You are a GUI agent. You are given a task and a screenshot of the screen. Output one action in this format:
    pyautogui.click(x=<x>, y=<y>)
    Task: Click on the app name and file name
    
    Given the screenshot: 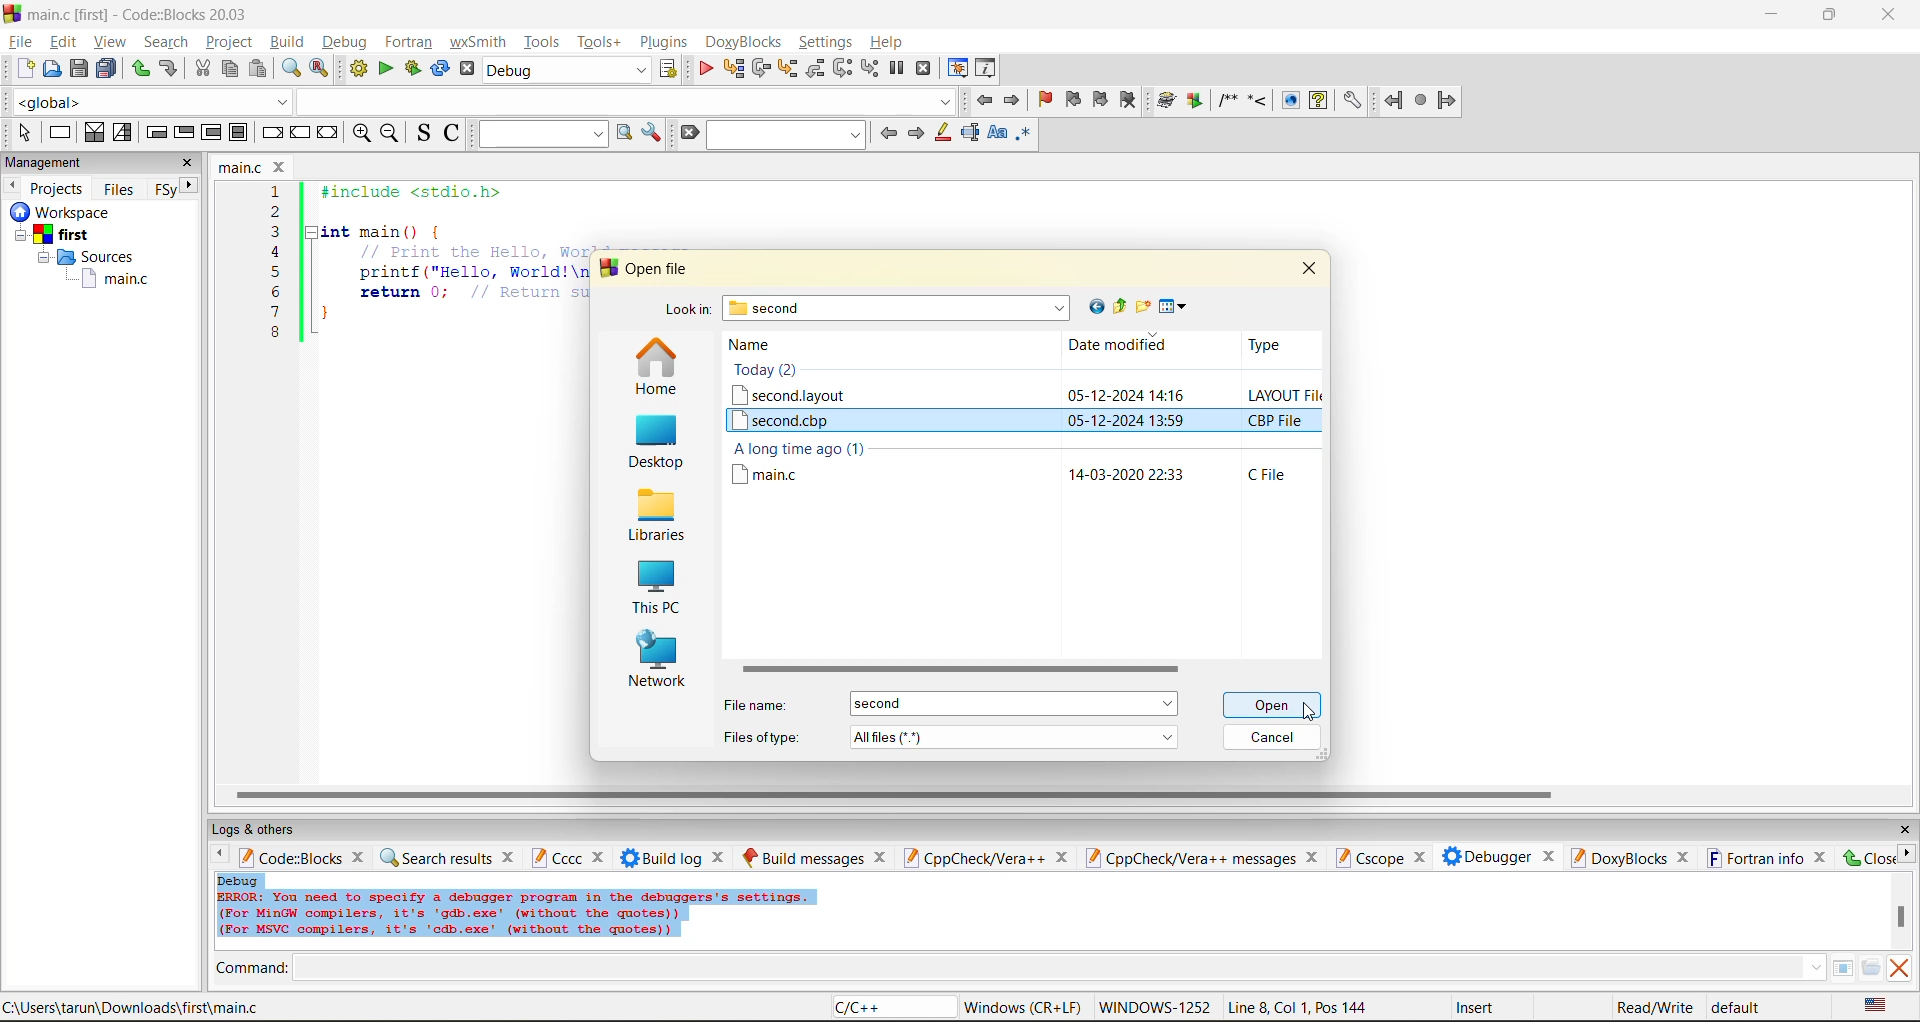 What is the action you would take?
    pyautogui.click(x=142, y=13)
    